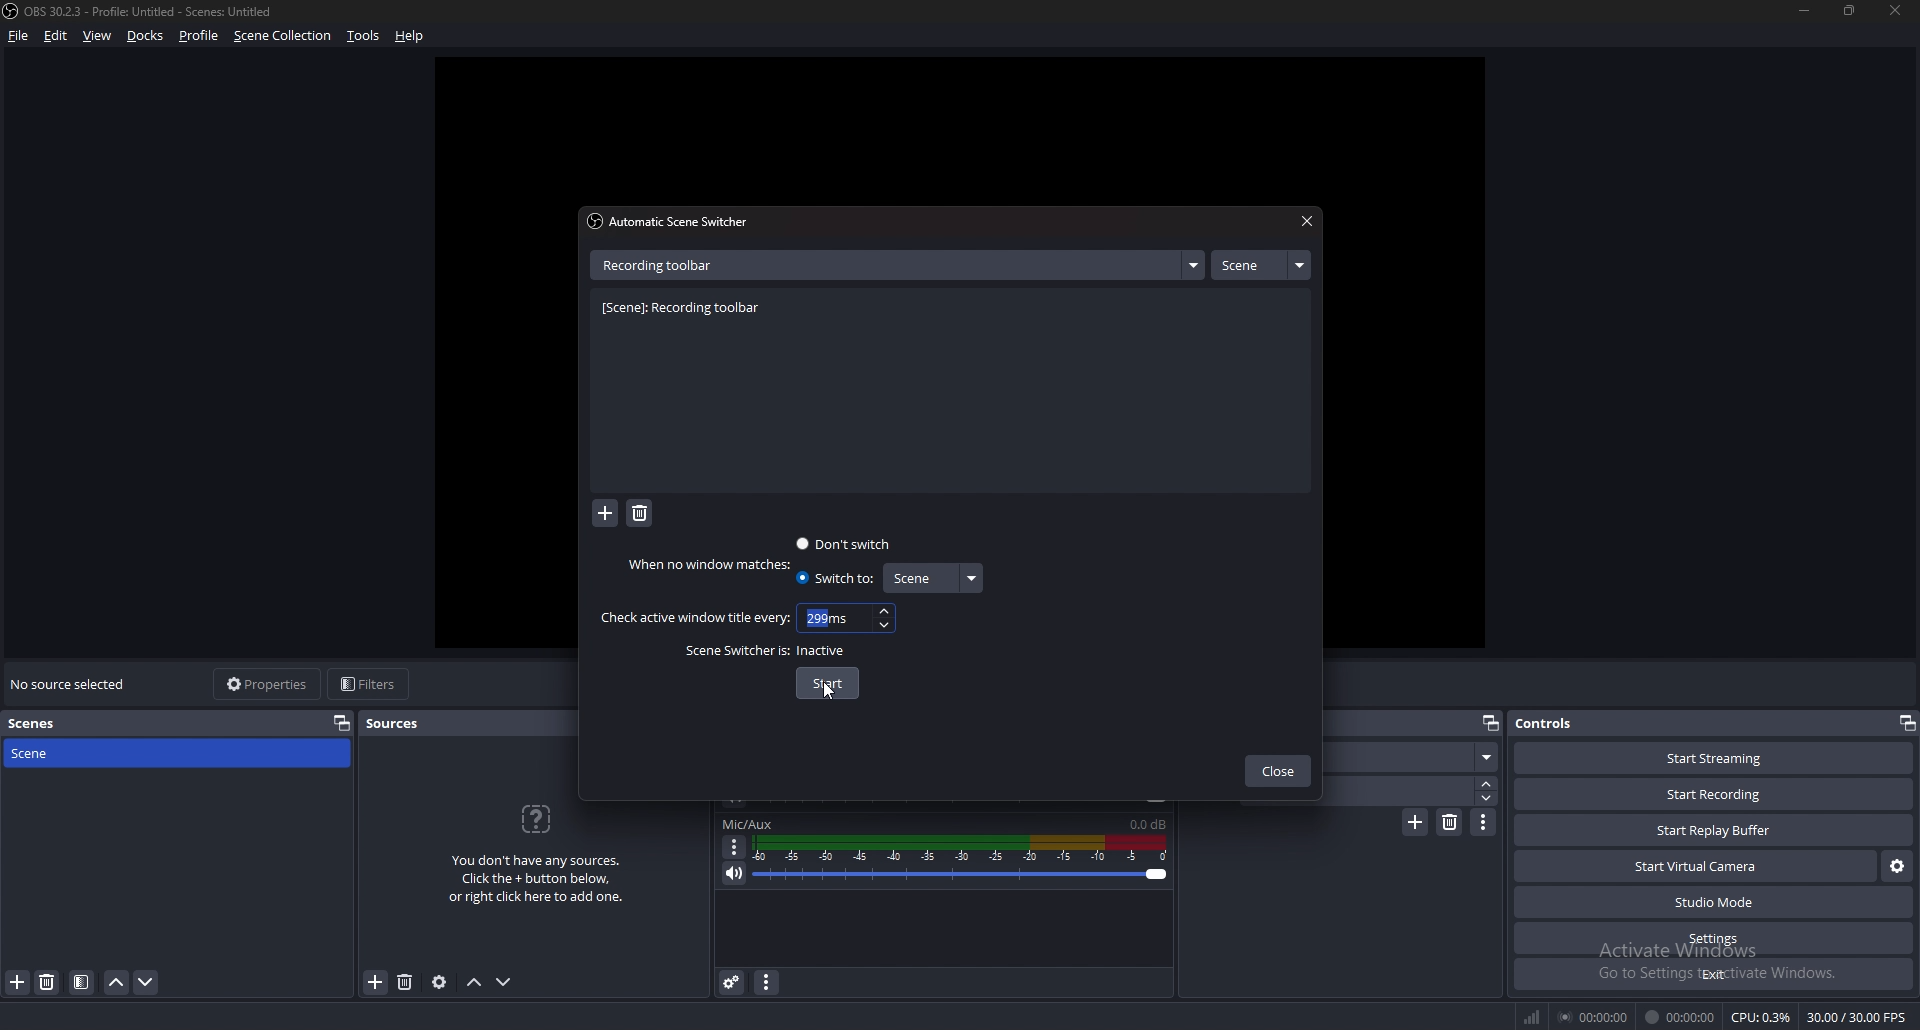 Image resolution: width=1920 pixels, height=1030 pixels. What do you see at coordinates (1714, 903) in the screenshot?
I see `studio mode` at bounding box center [1714, 903].